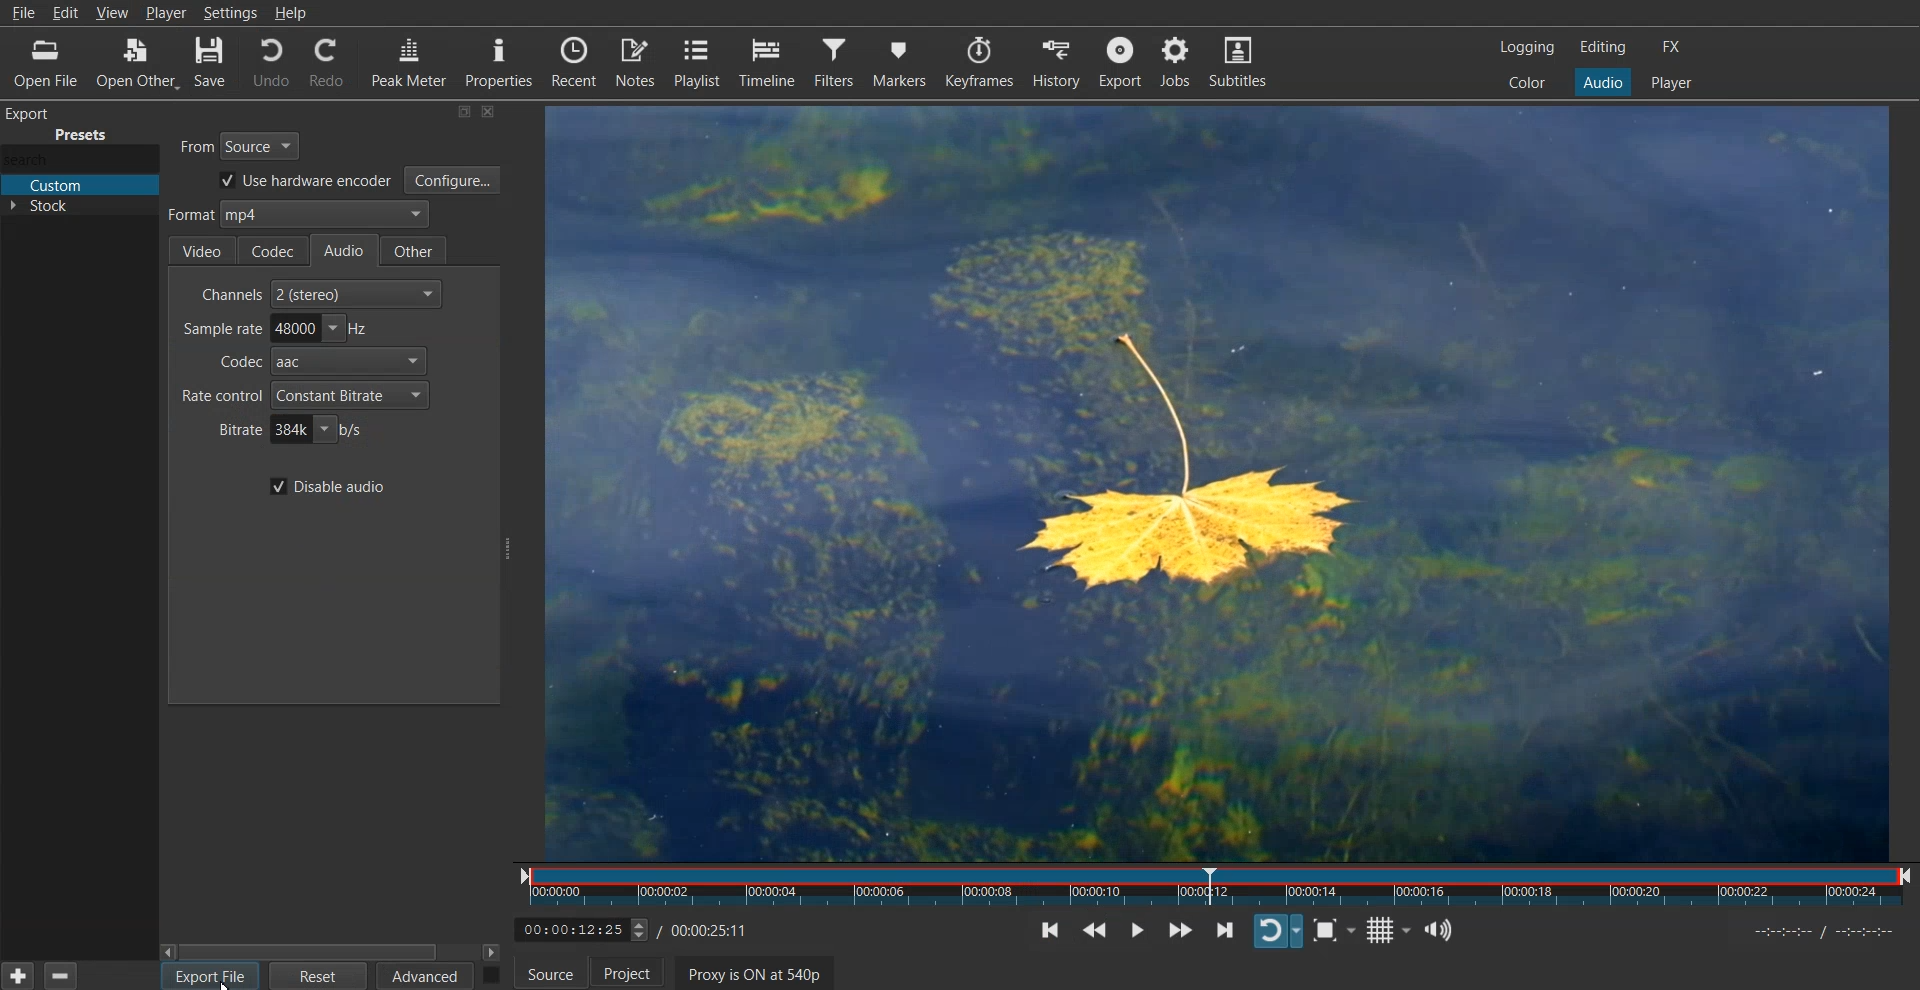  What do you see at coordinates (1178, 929) in the screenshot?
I see `Play quickly forwards` at bounding box center [1178, 929].